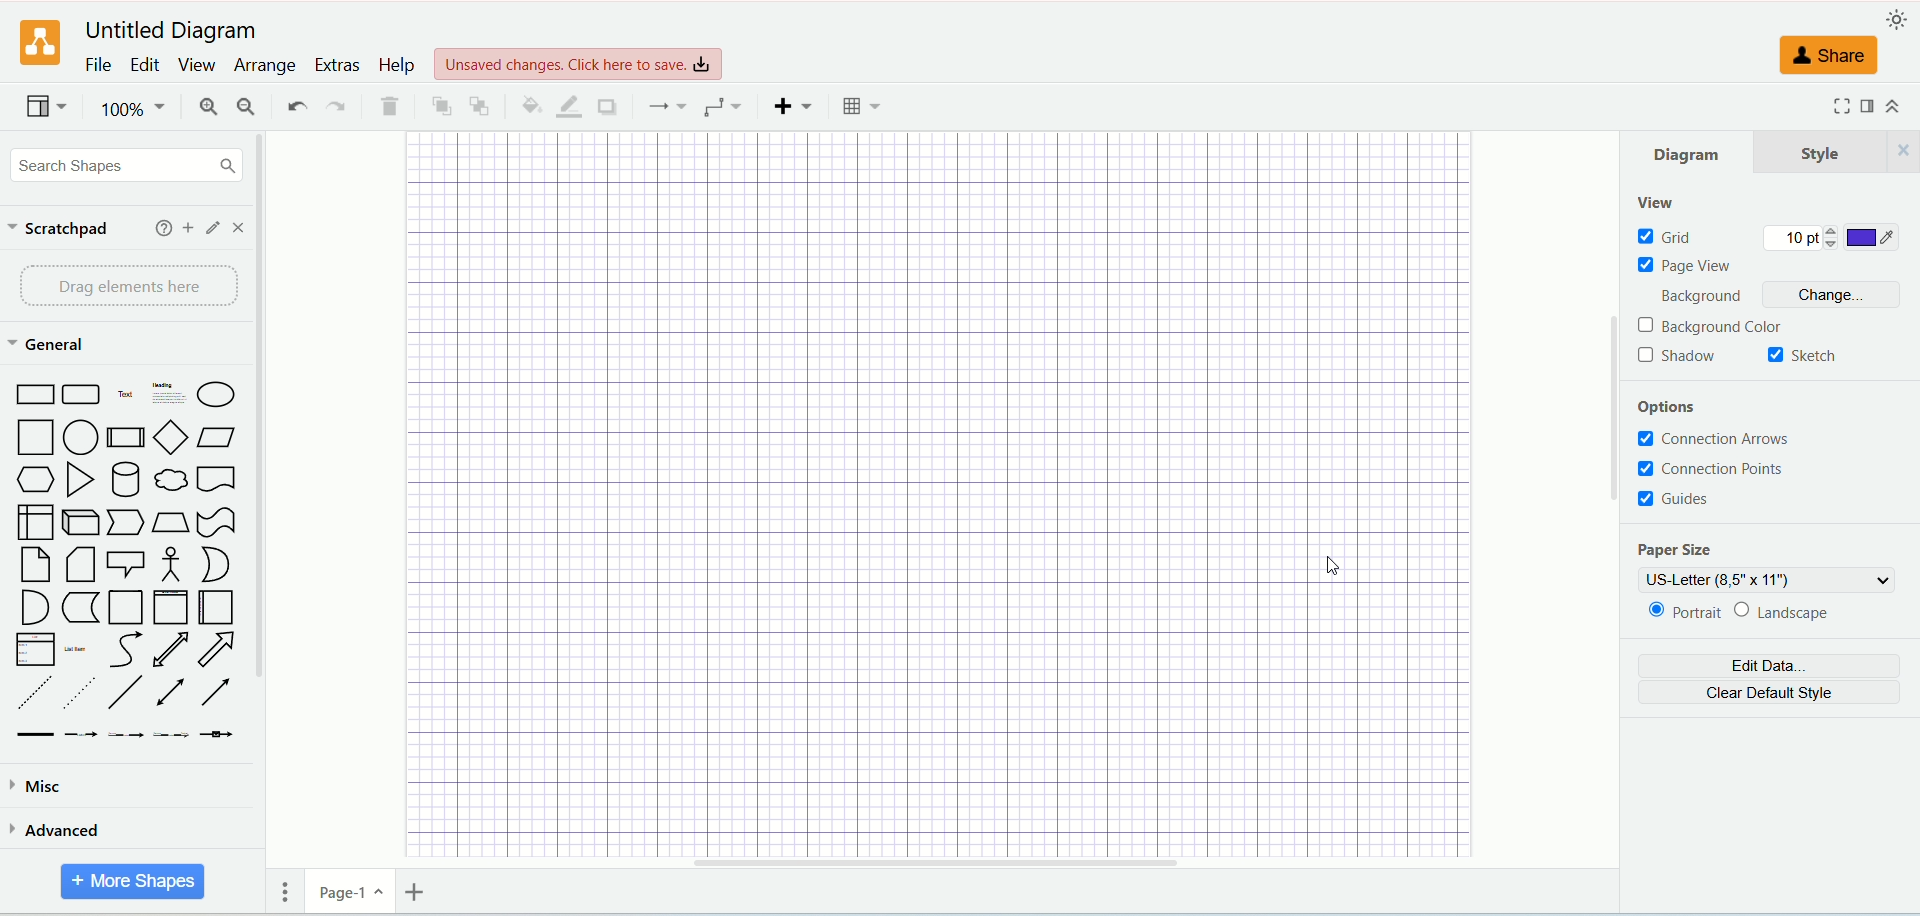 This screenshot has height=916, width=1920. What do you see at coordinates (35, 565) in the screenshot?
I see `Card` at bounding box center [35, 565].